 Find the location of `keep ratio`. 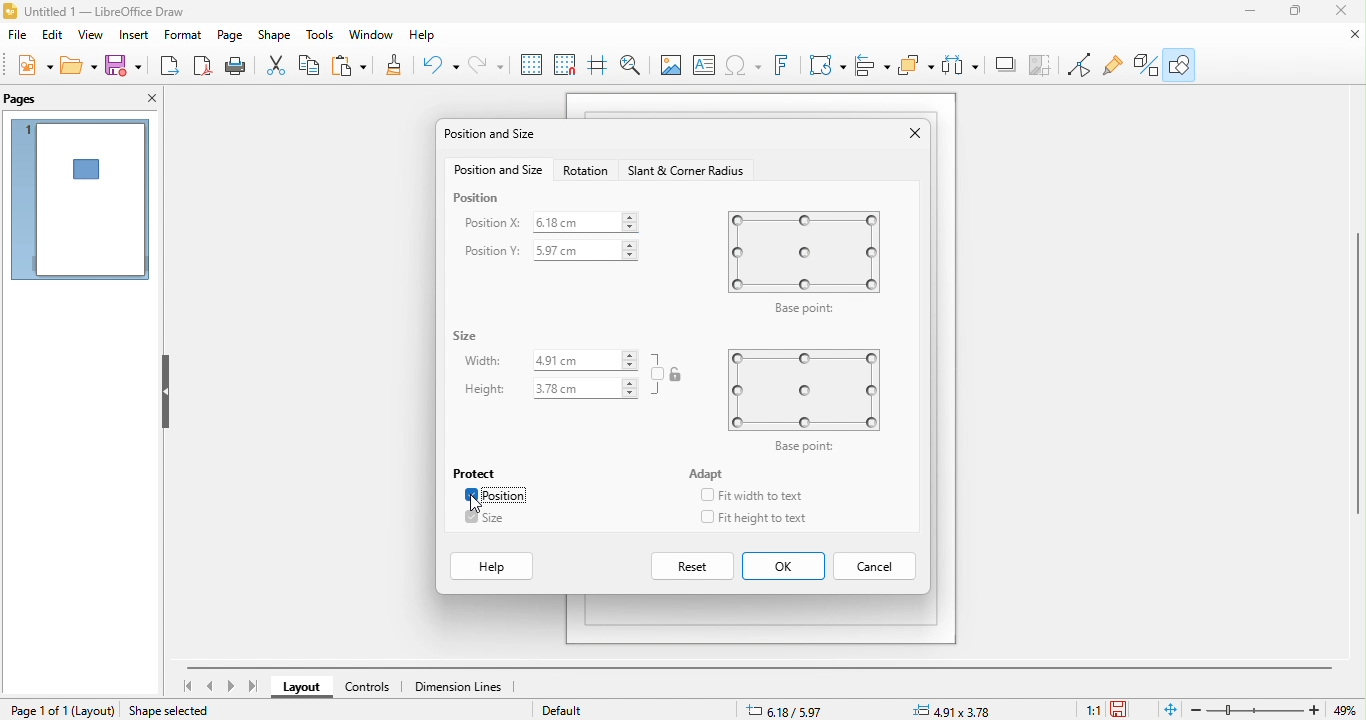

keep ratio is located at coordinates (658, 373).